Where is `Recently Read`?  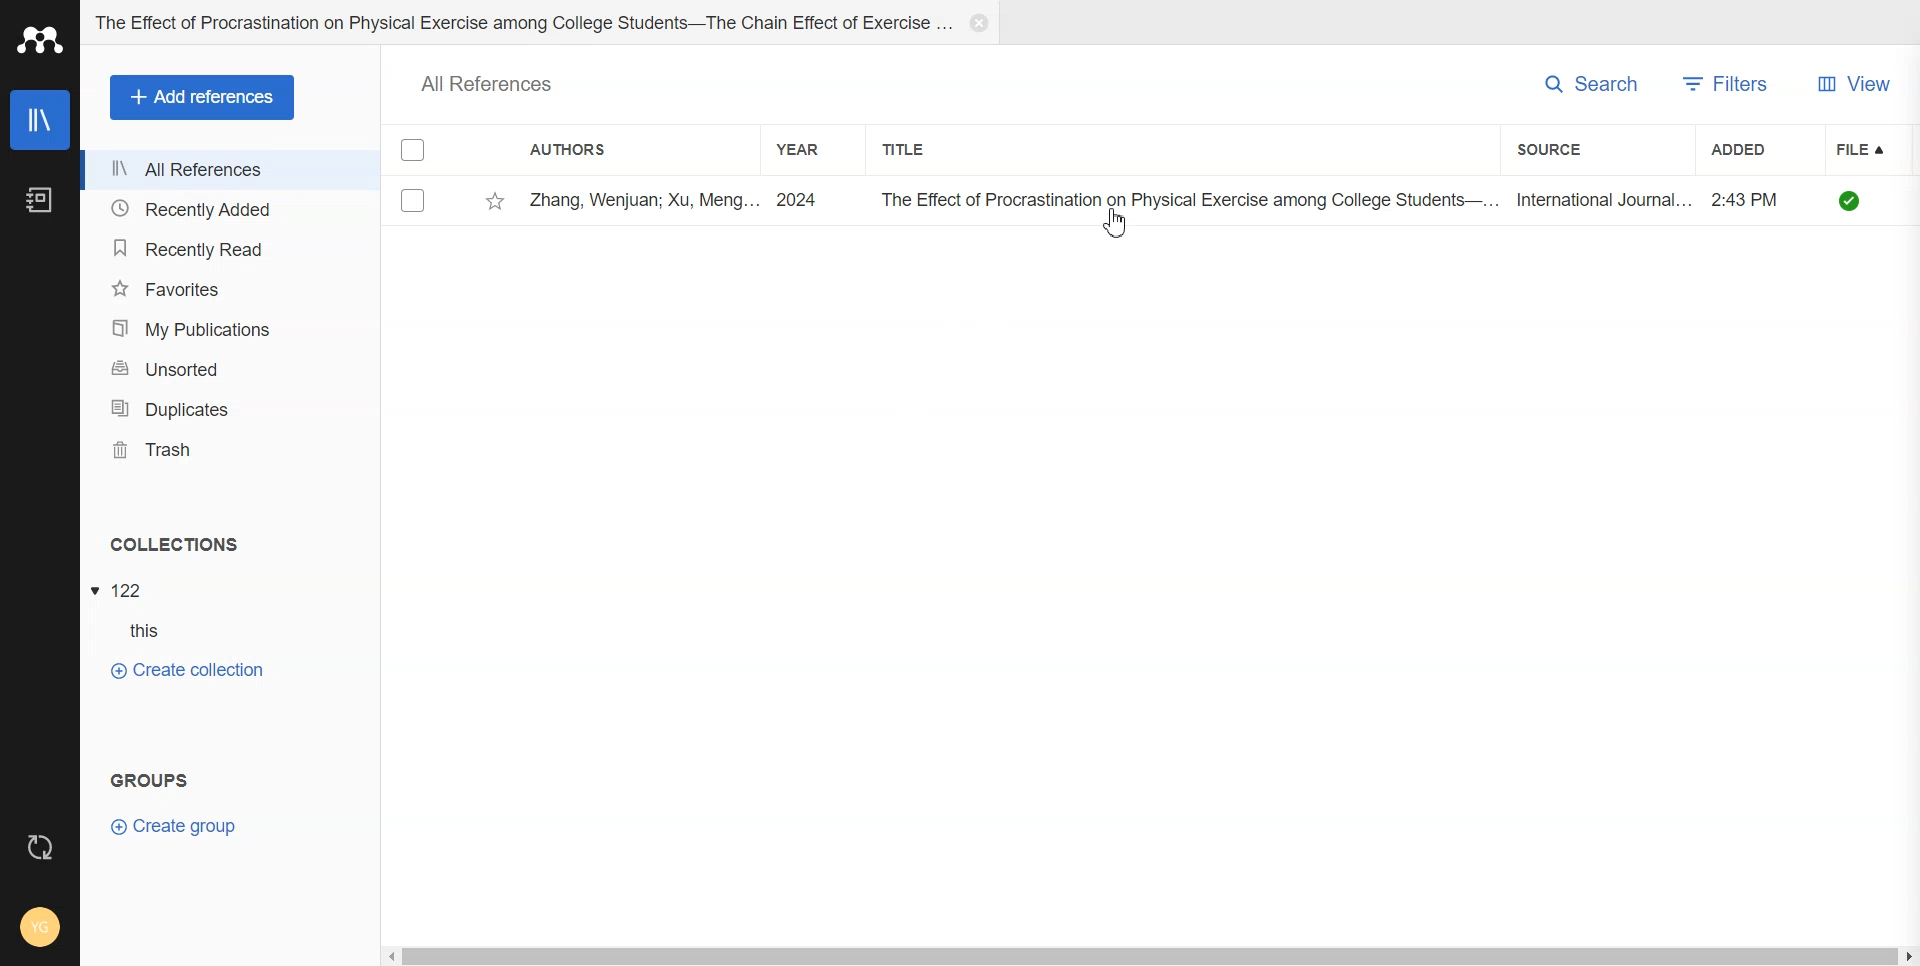
Recently Read is located at coordinates (229, 247).